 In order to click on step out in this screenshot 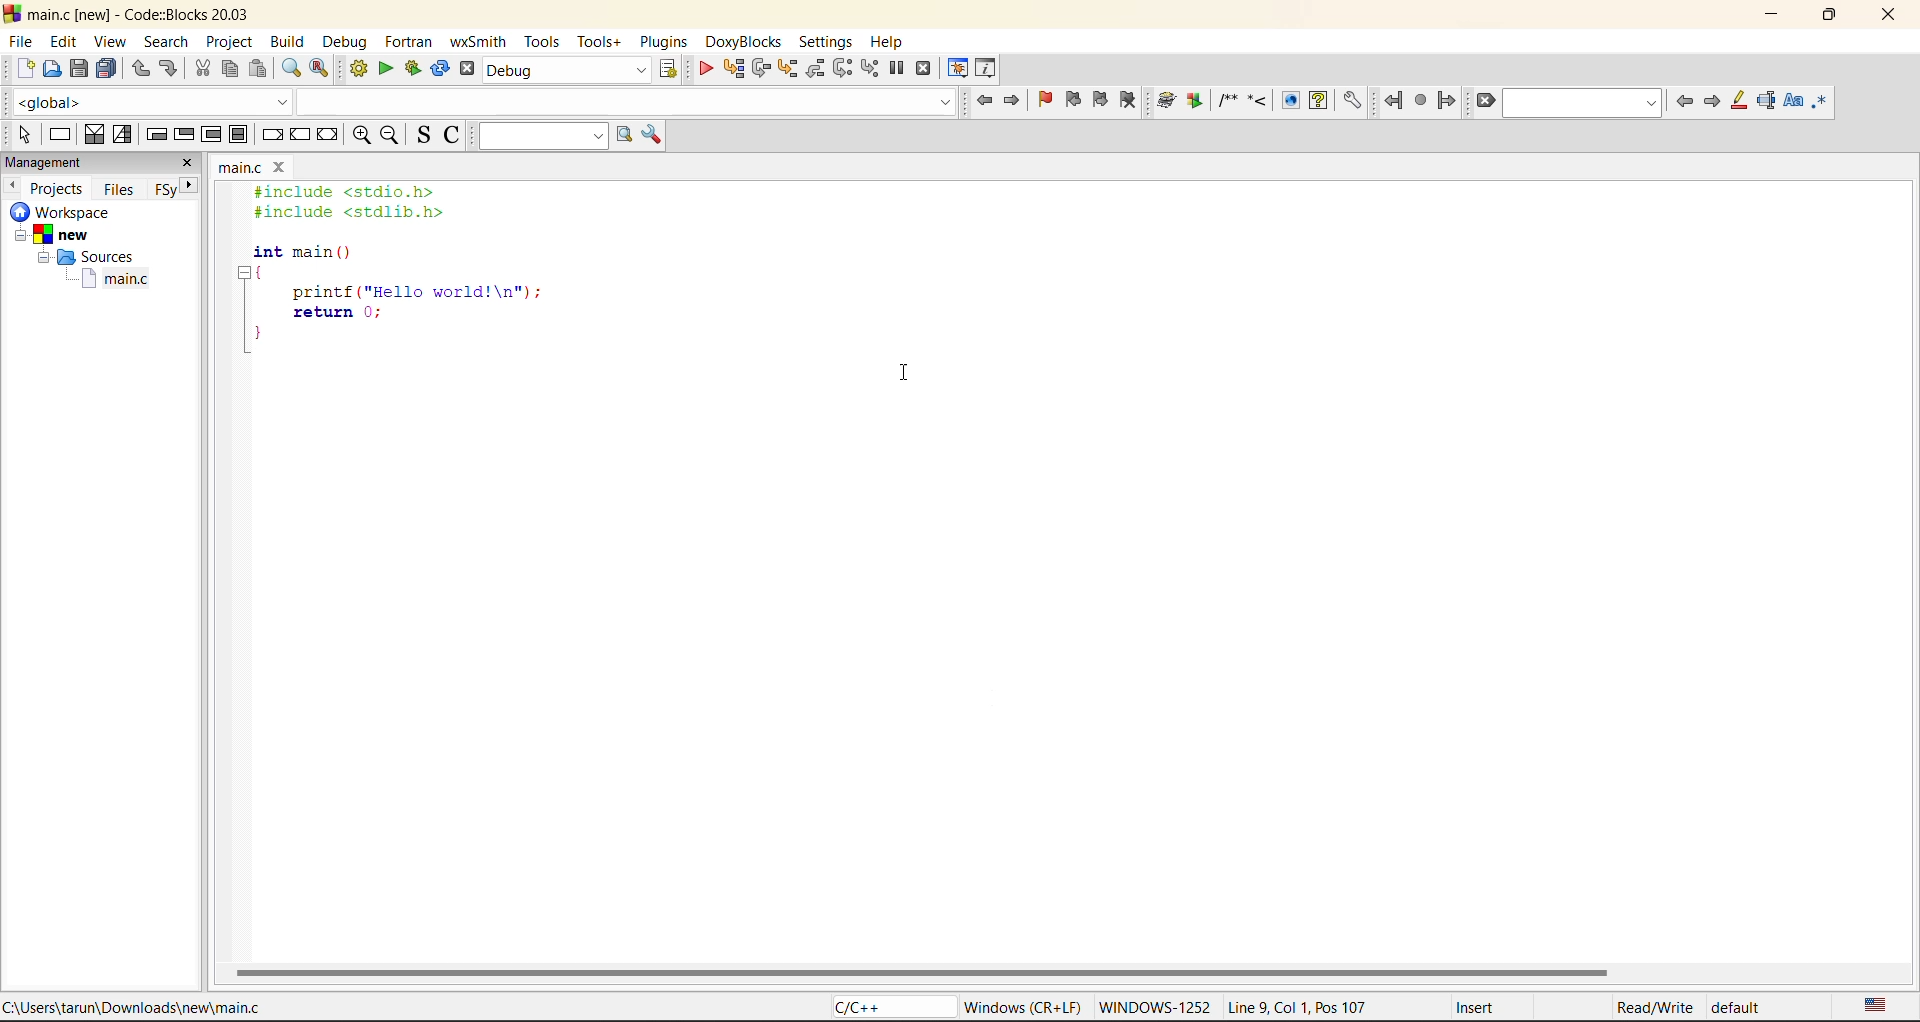, I will do `click(816, 69)`.